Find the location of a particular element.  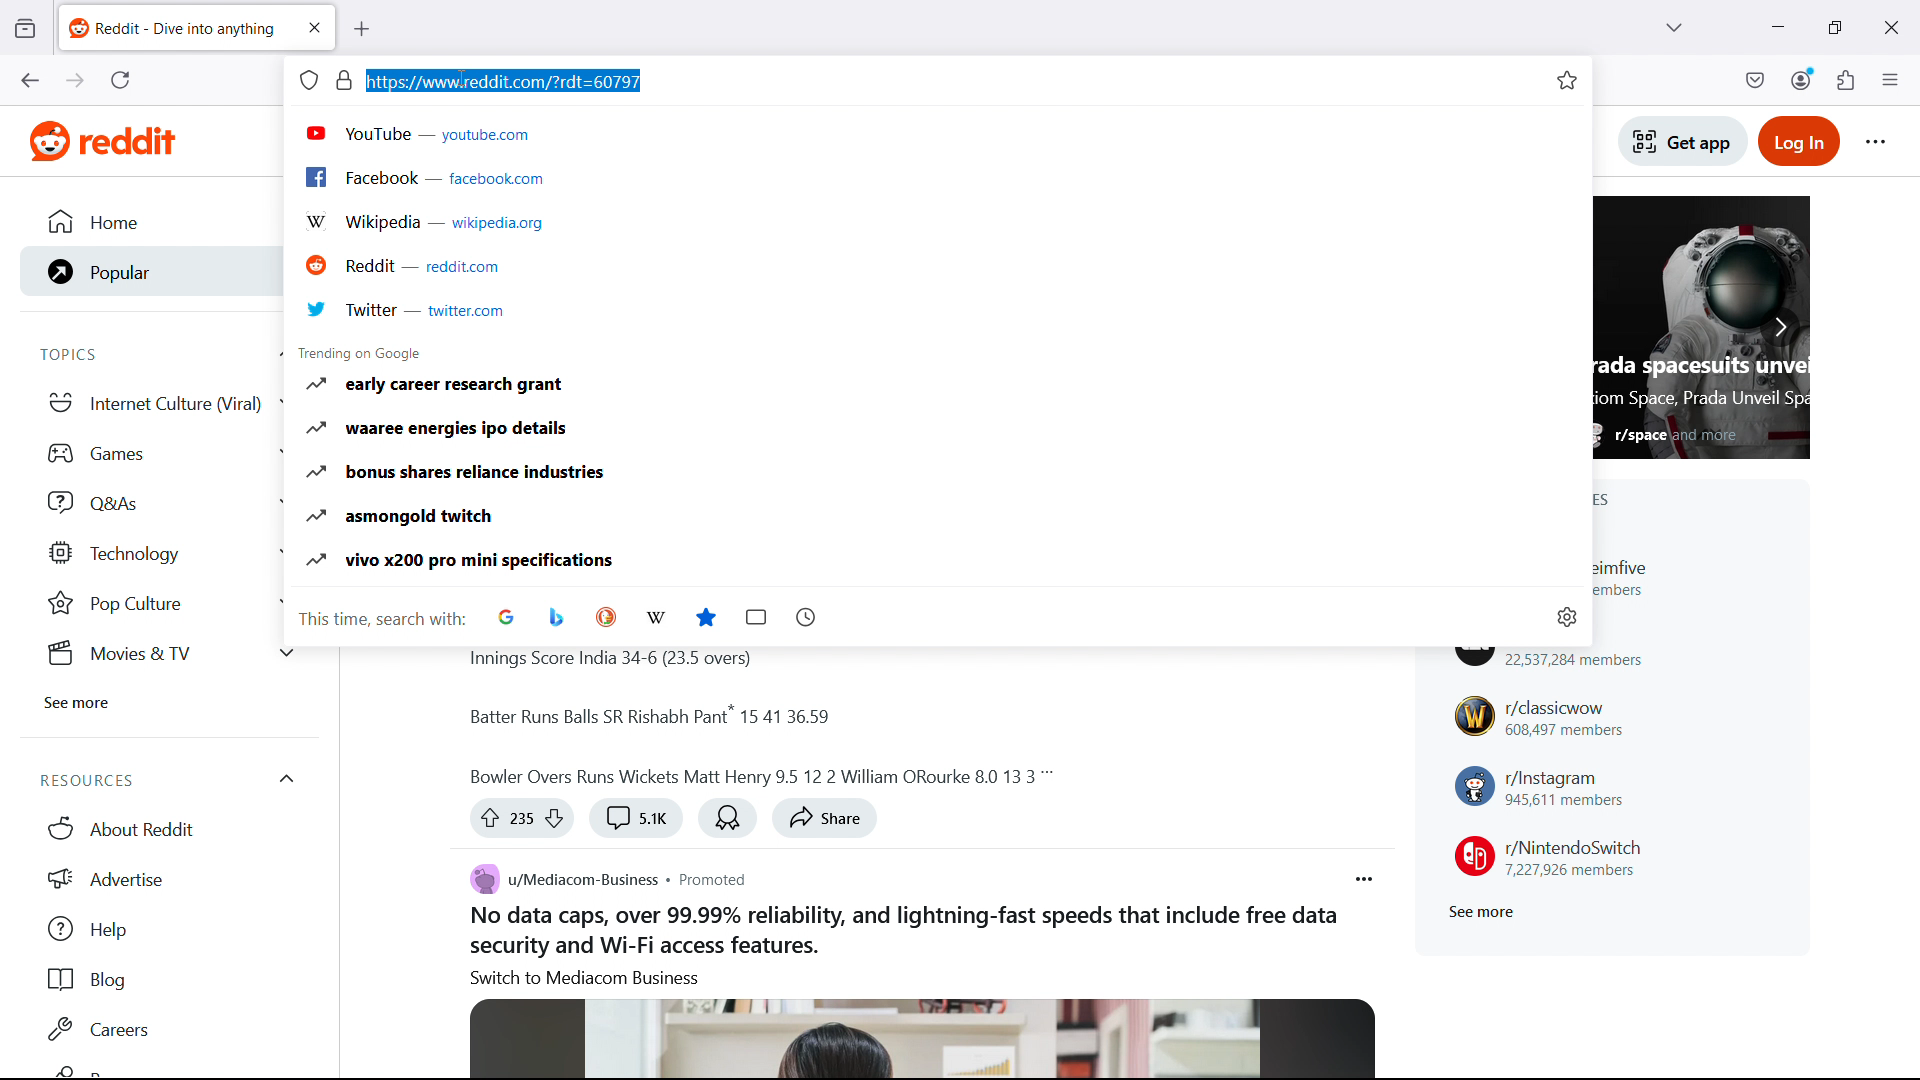

Early career research grant is located at coordinates (936, 386).